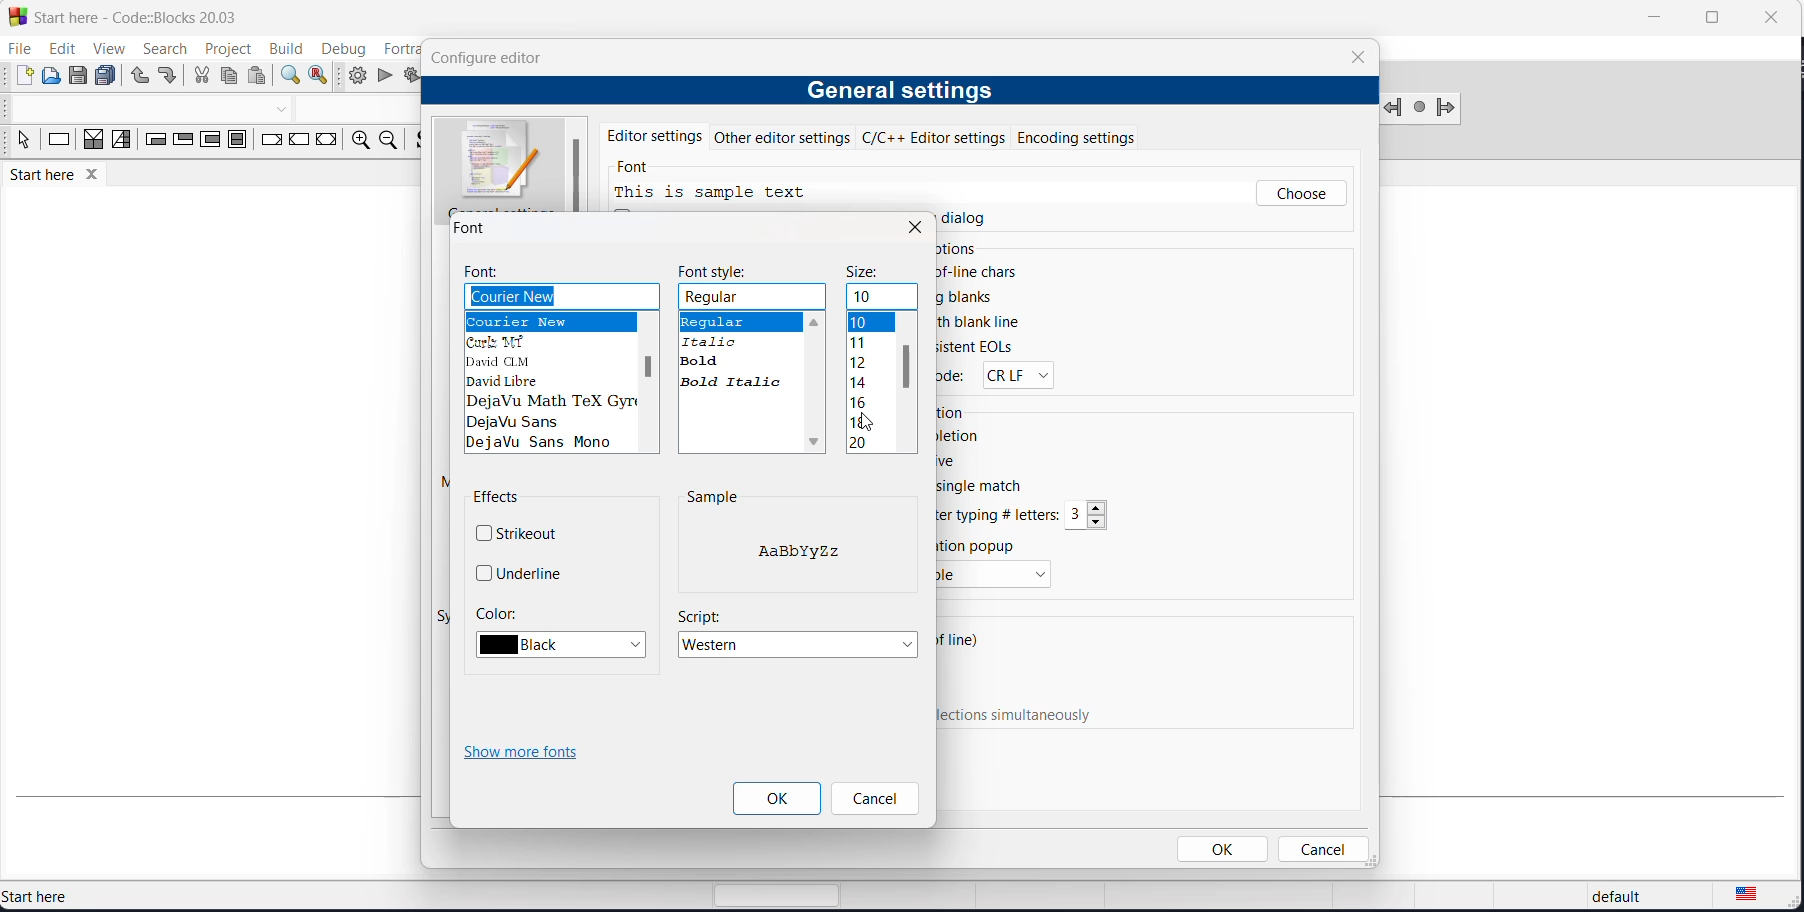  Describe the element at coordinates (655, 134) in the screenshot. I see `editor settings` at that location.